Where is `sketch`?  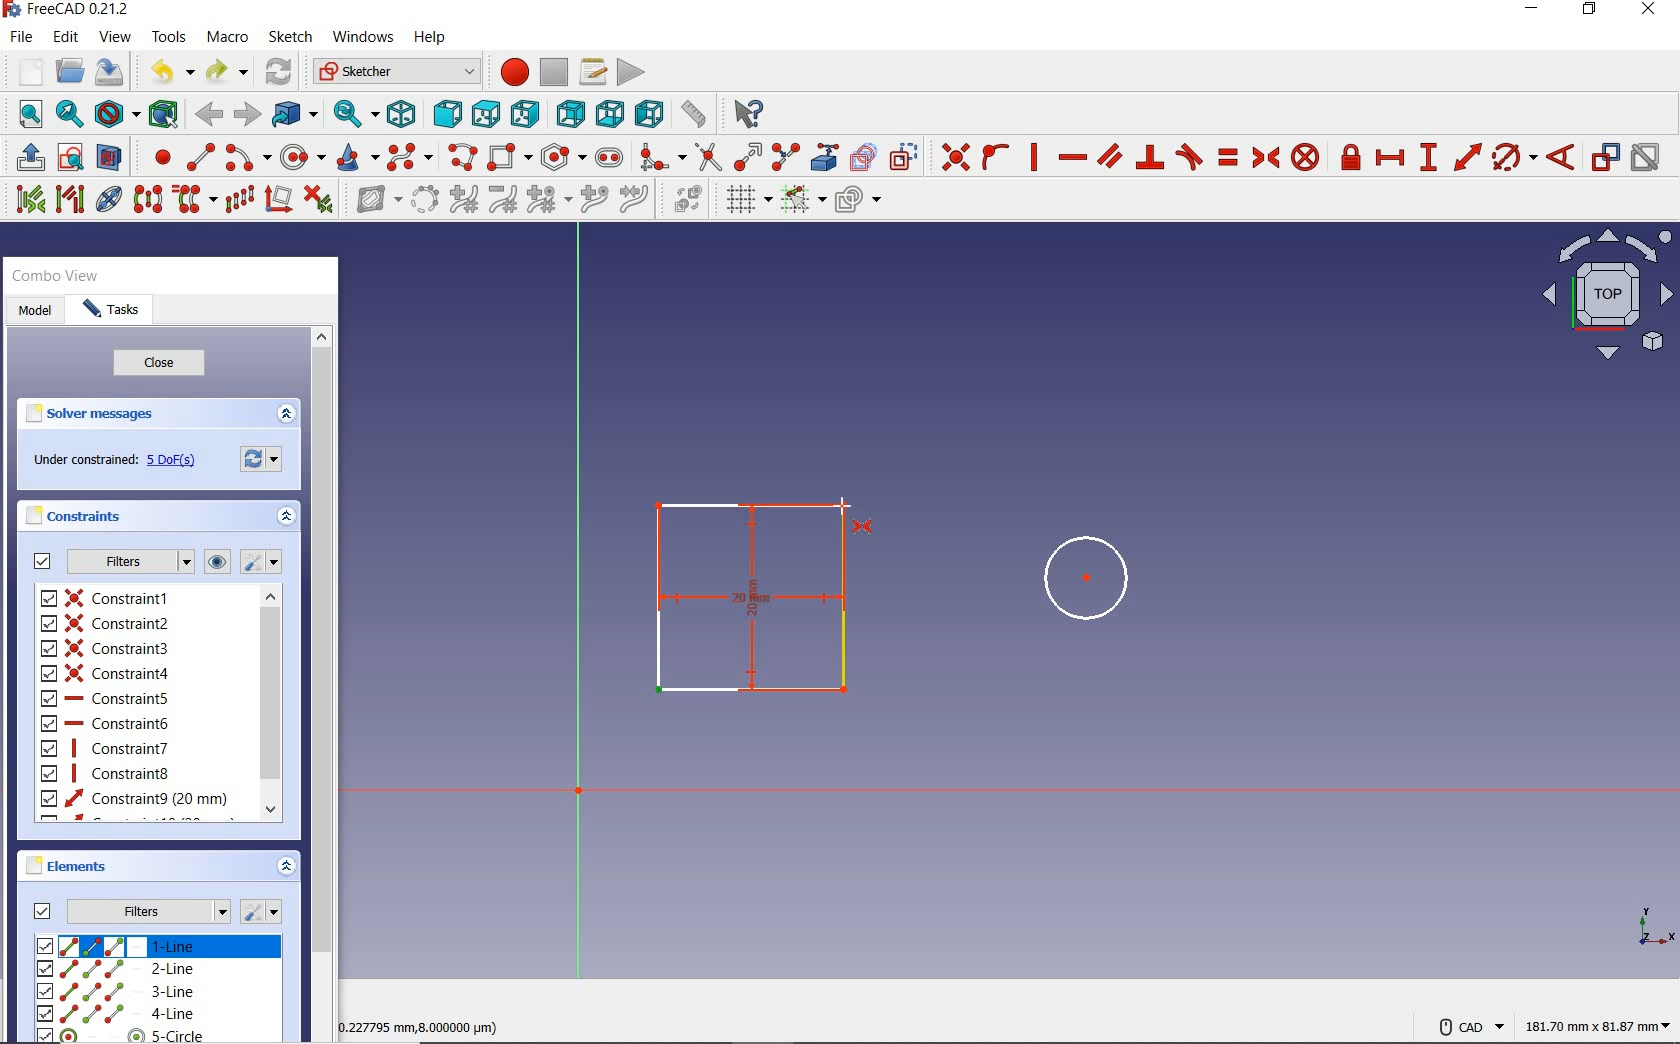 sketch is located at coordinates (292, 39).